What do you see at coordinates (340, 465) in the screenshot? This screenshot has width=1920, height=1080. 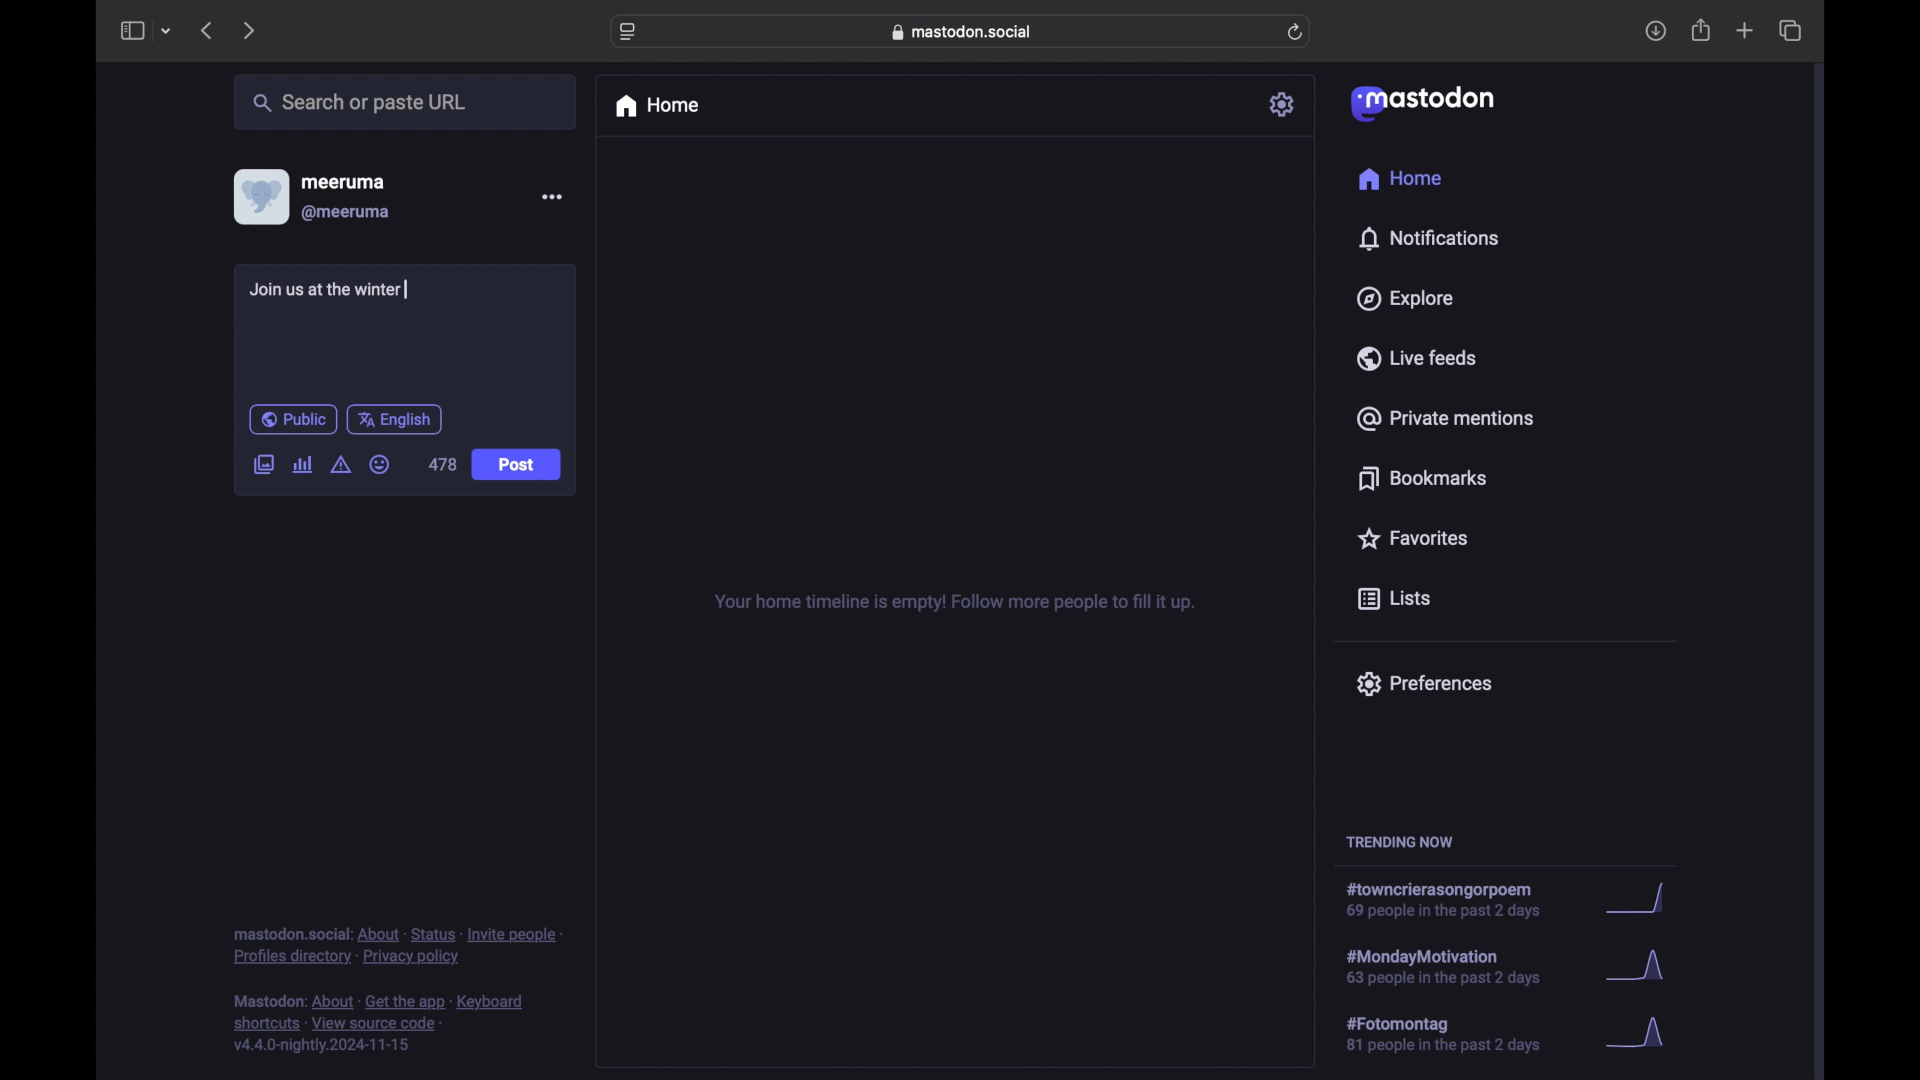 I see `add content warning` at bounding box center [340, 465].